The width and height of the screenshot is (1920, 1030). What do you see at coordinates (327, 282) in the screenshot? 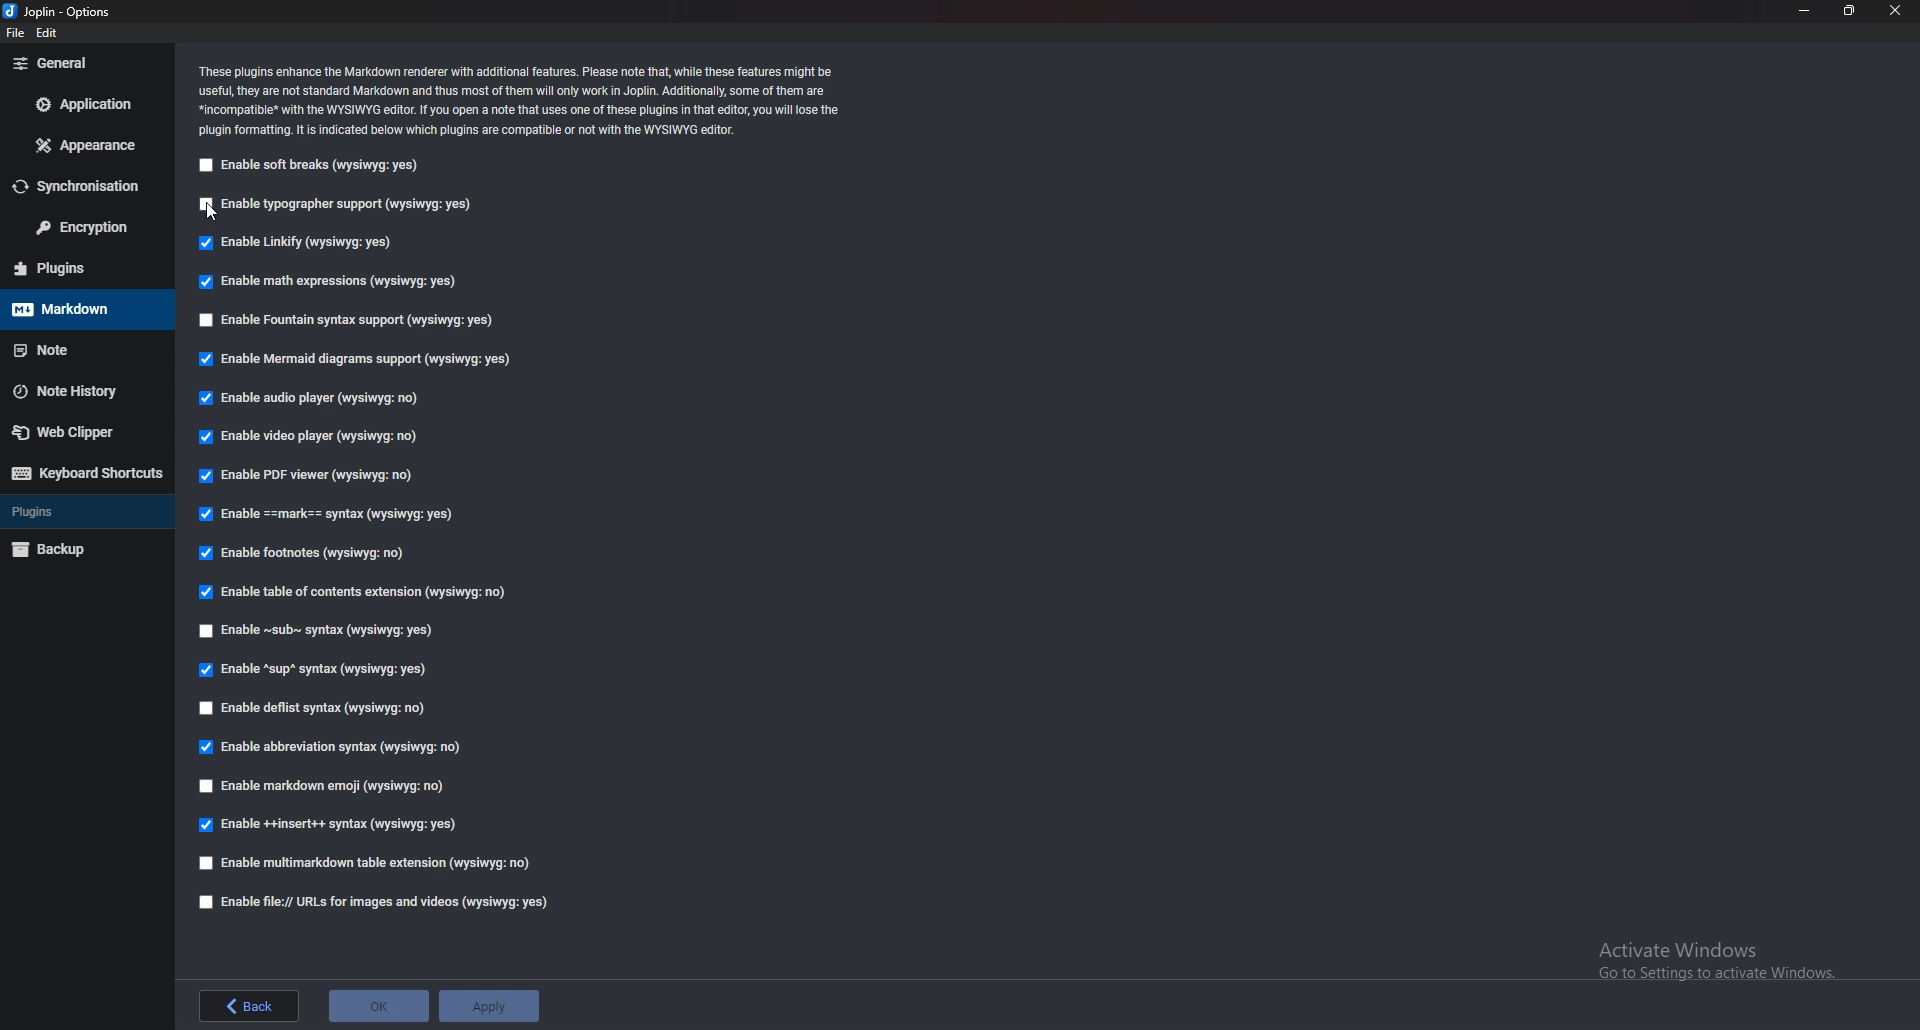
I see `` at bounding box center [327, 282].